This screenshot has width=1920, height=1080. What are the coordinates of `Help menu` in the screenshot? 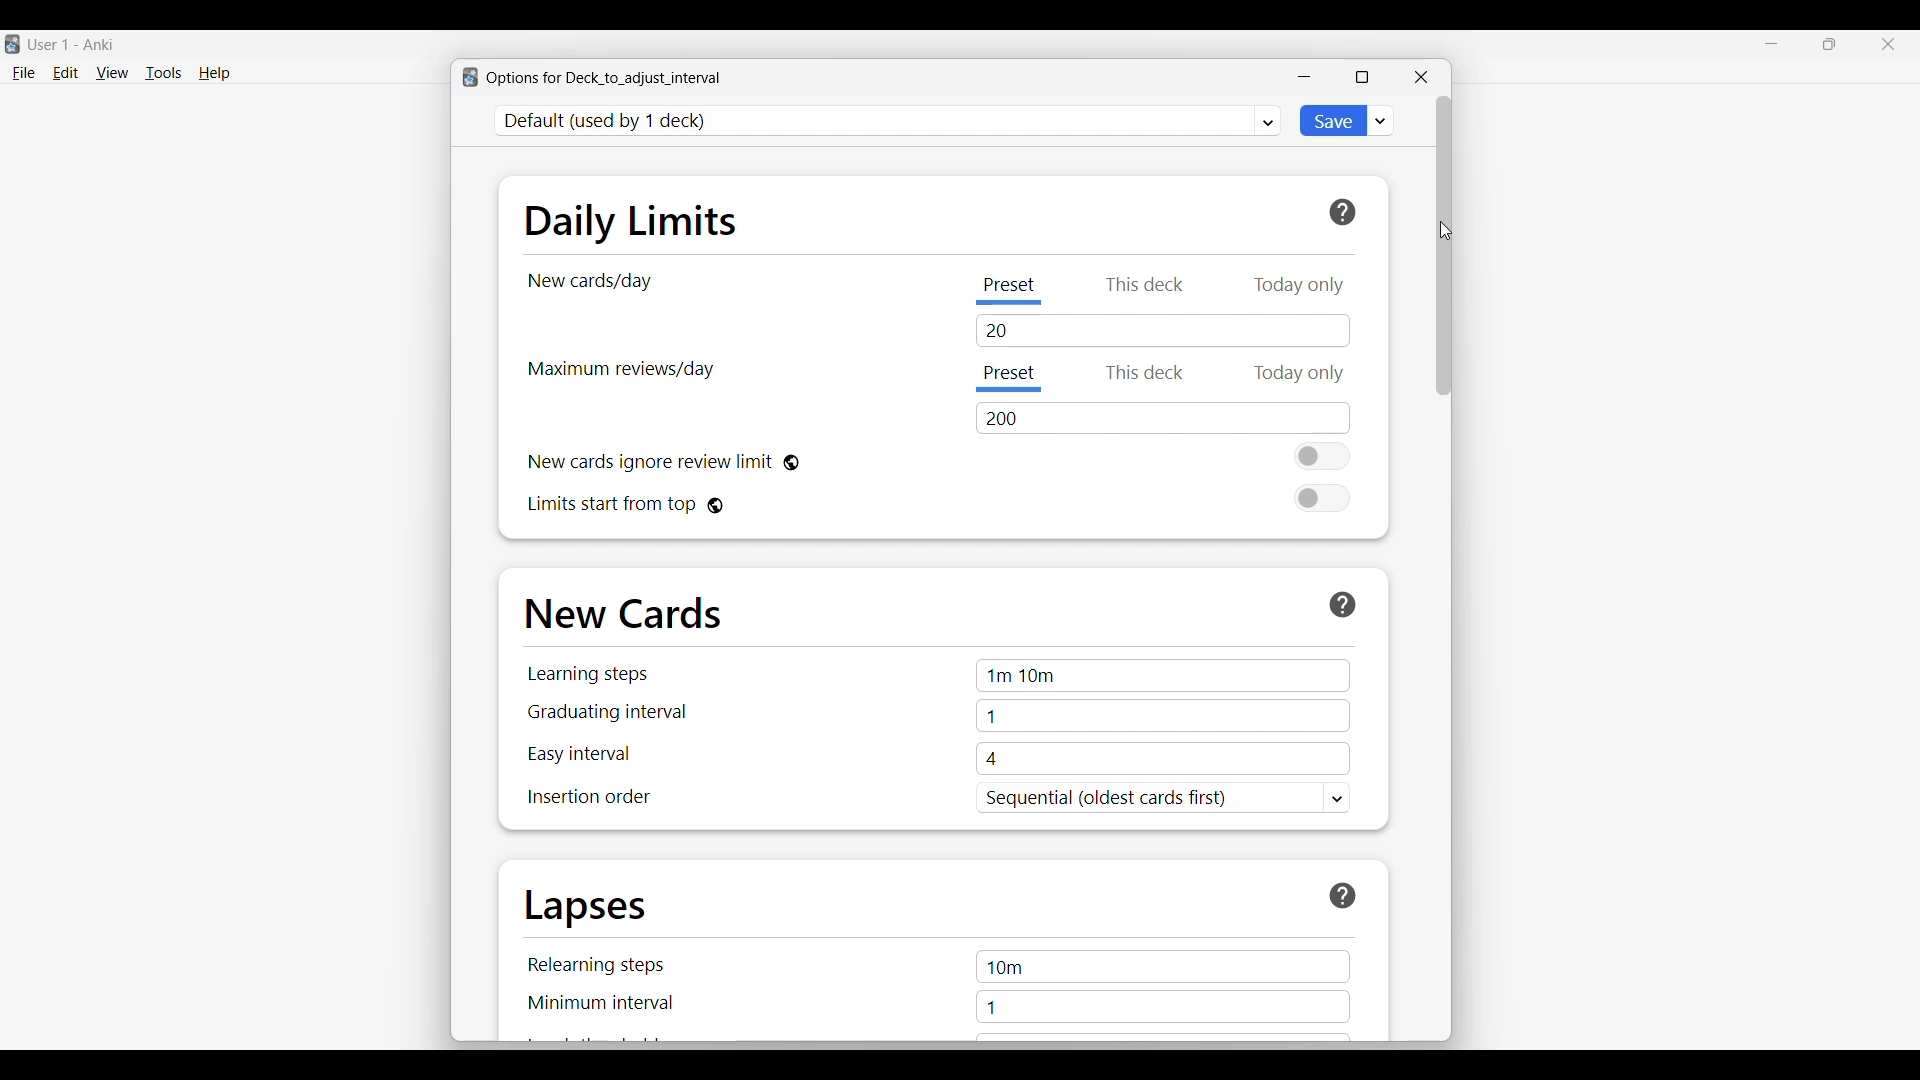 It's located at (214, 74).